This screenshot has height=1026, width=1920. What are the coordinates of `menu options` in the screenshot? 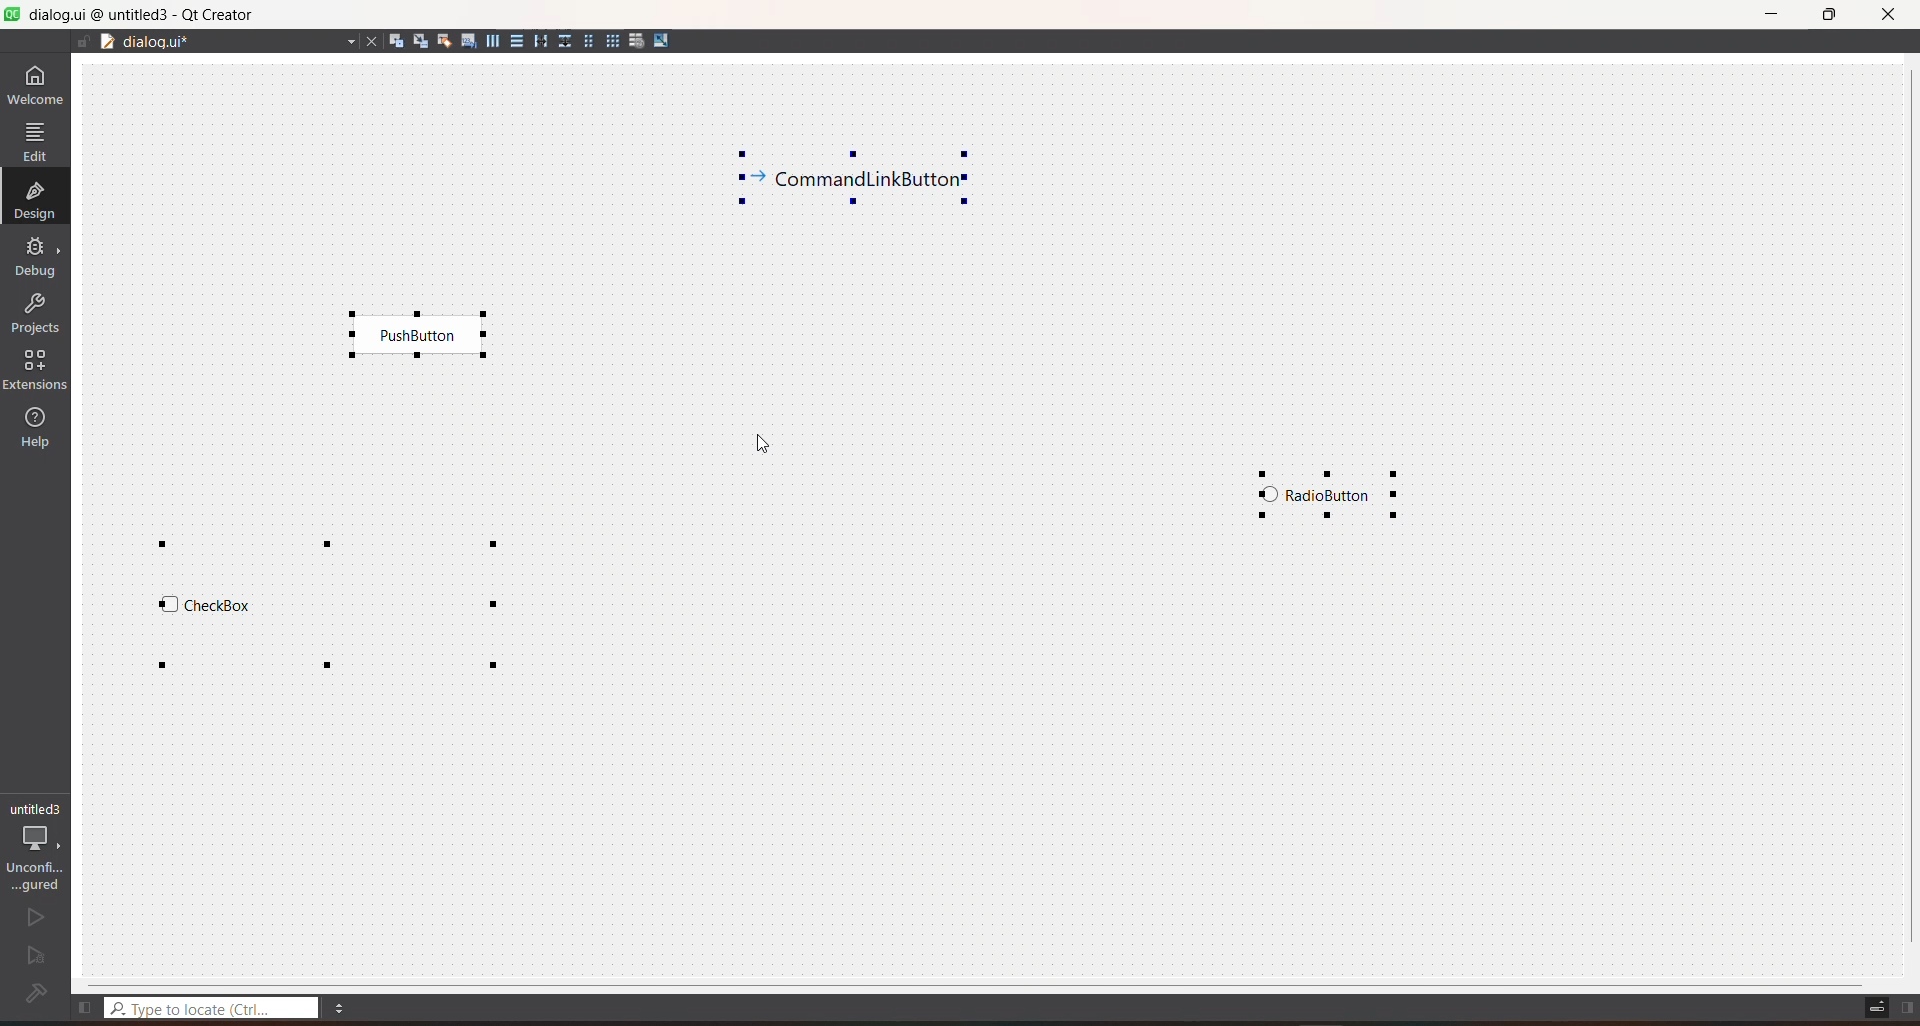 It's located at (341, 1009).